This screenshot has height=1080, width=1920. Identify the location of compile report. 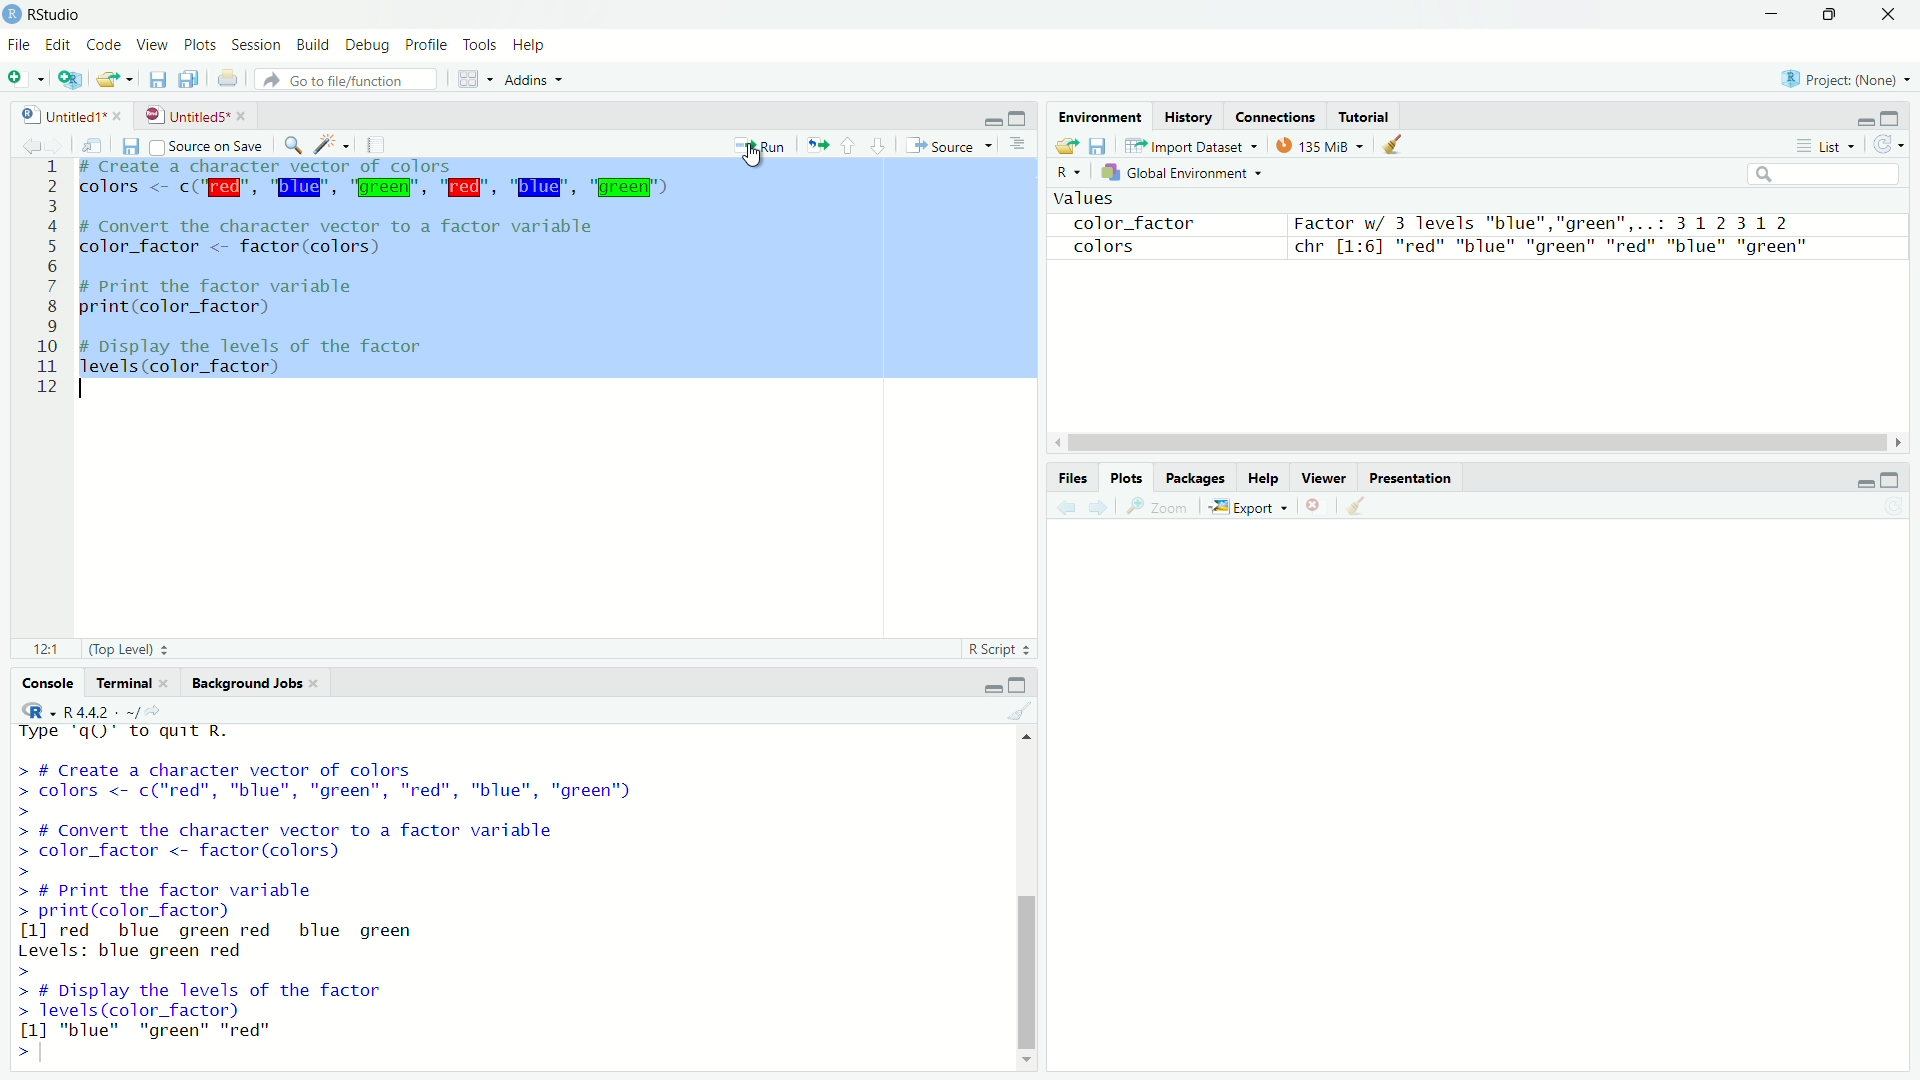
(381, 145).